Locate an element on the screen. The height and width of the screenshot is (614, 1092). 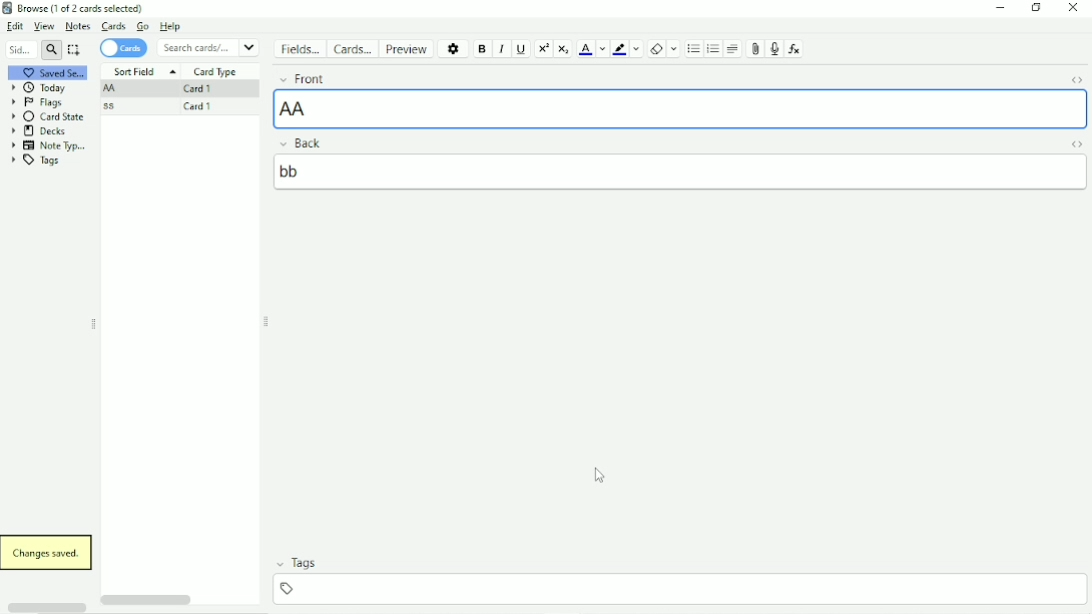
Record audio is located at coordinates (774, 50).